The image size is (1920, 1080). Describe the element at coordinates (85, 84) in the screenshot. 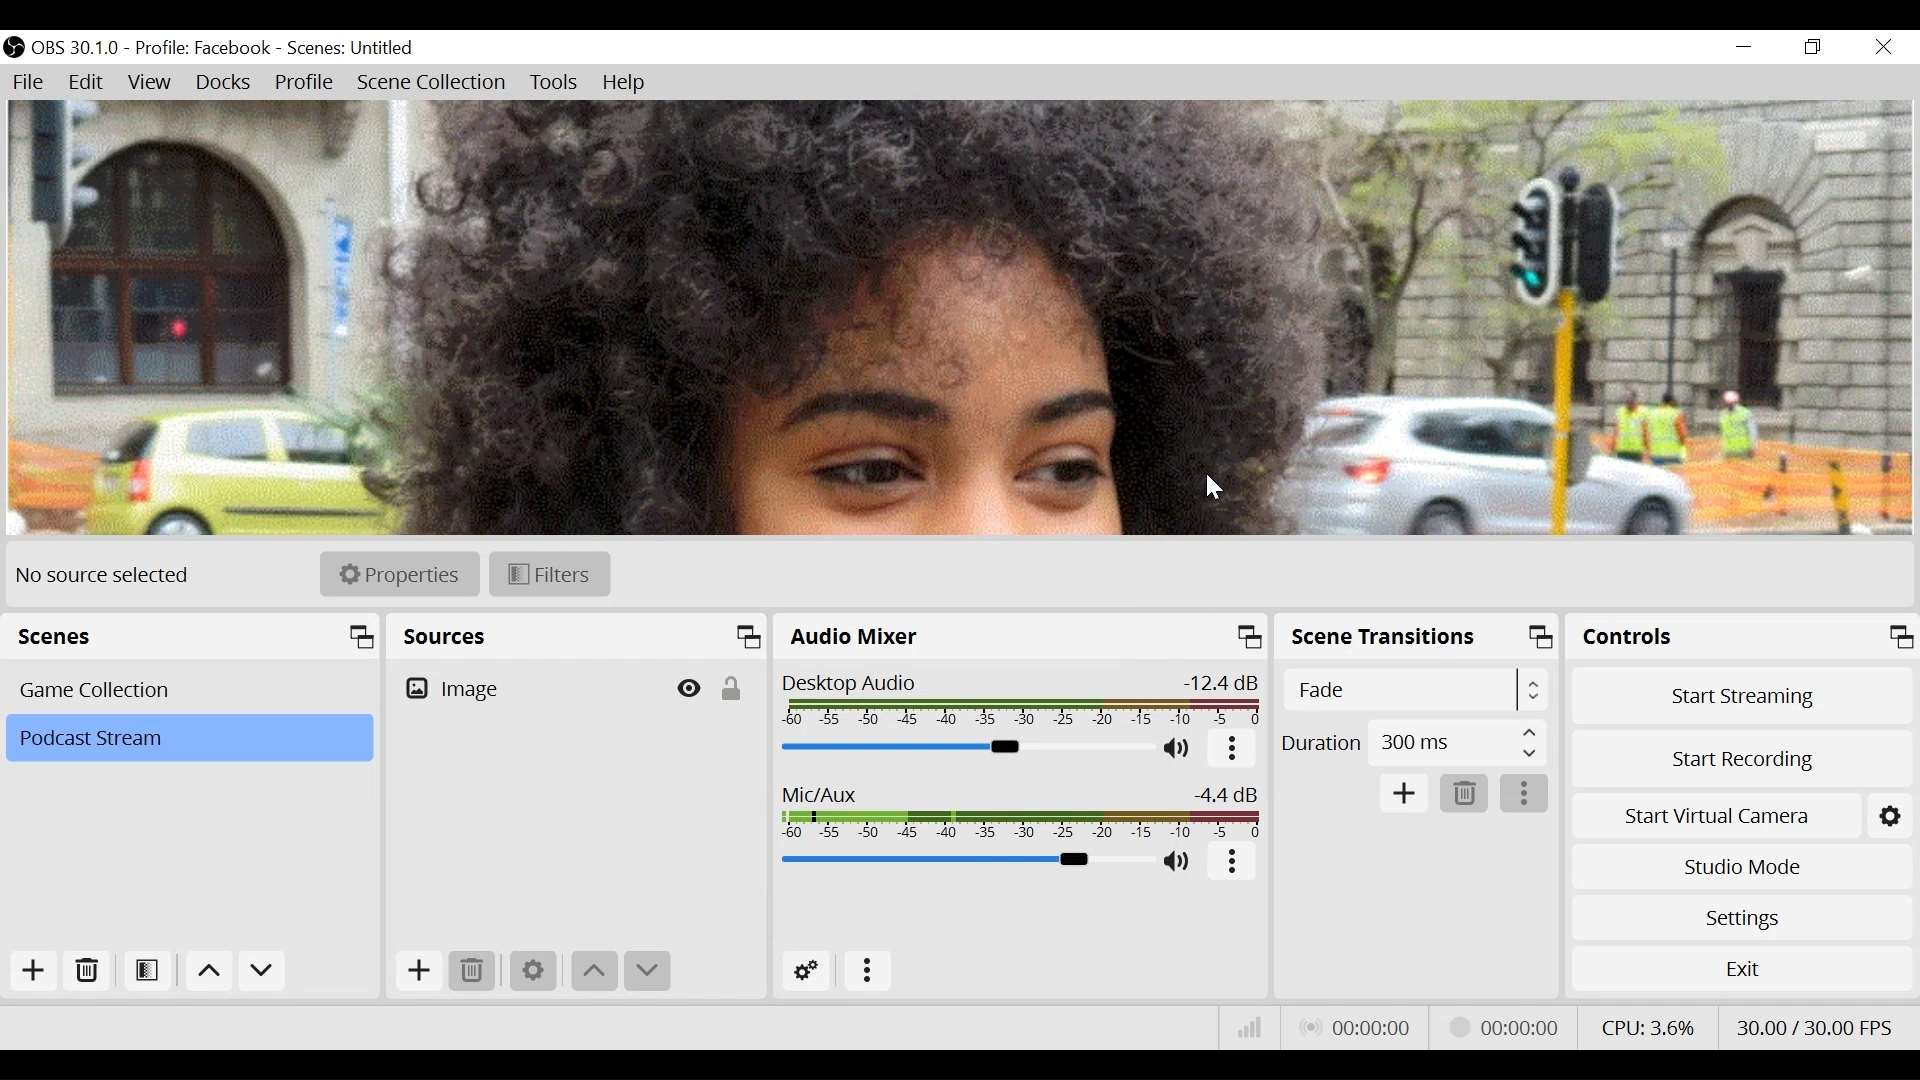

I see `Edit` at that location.